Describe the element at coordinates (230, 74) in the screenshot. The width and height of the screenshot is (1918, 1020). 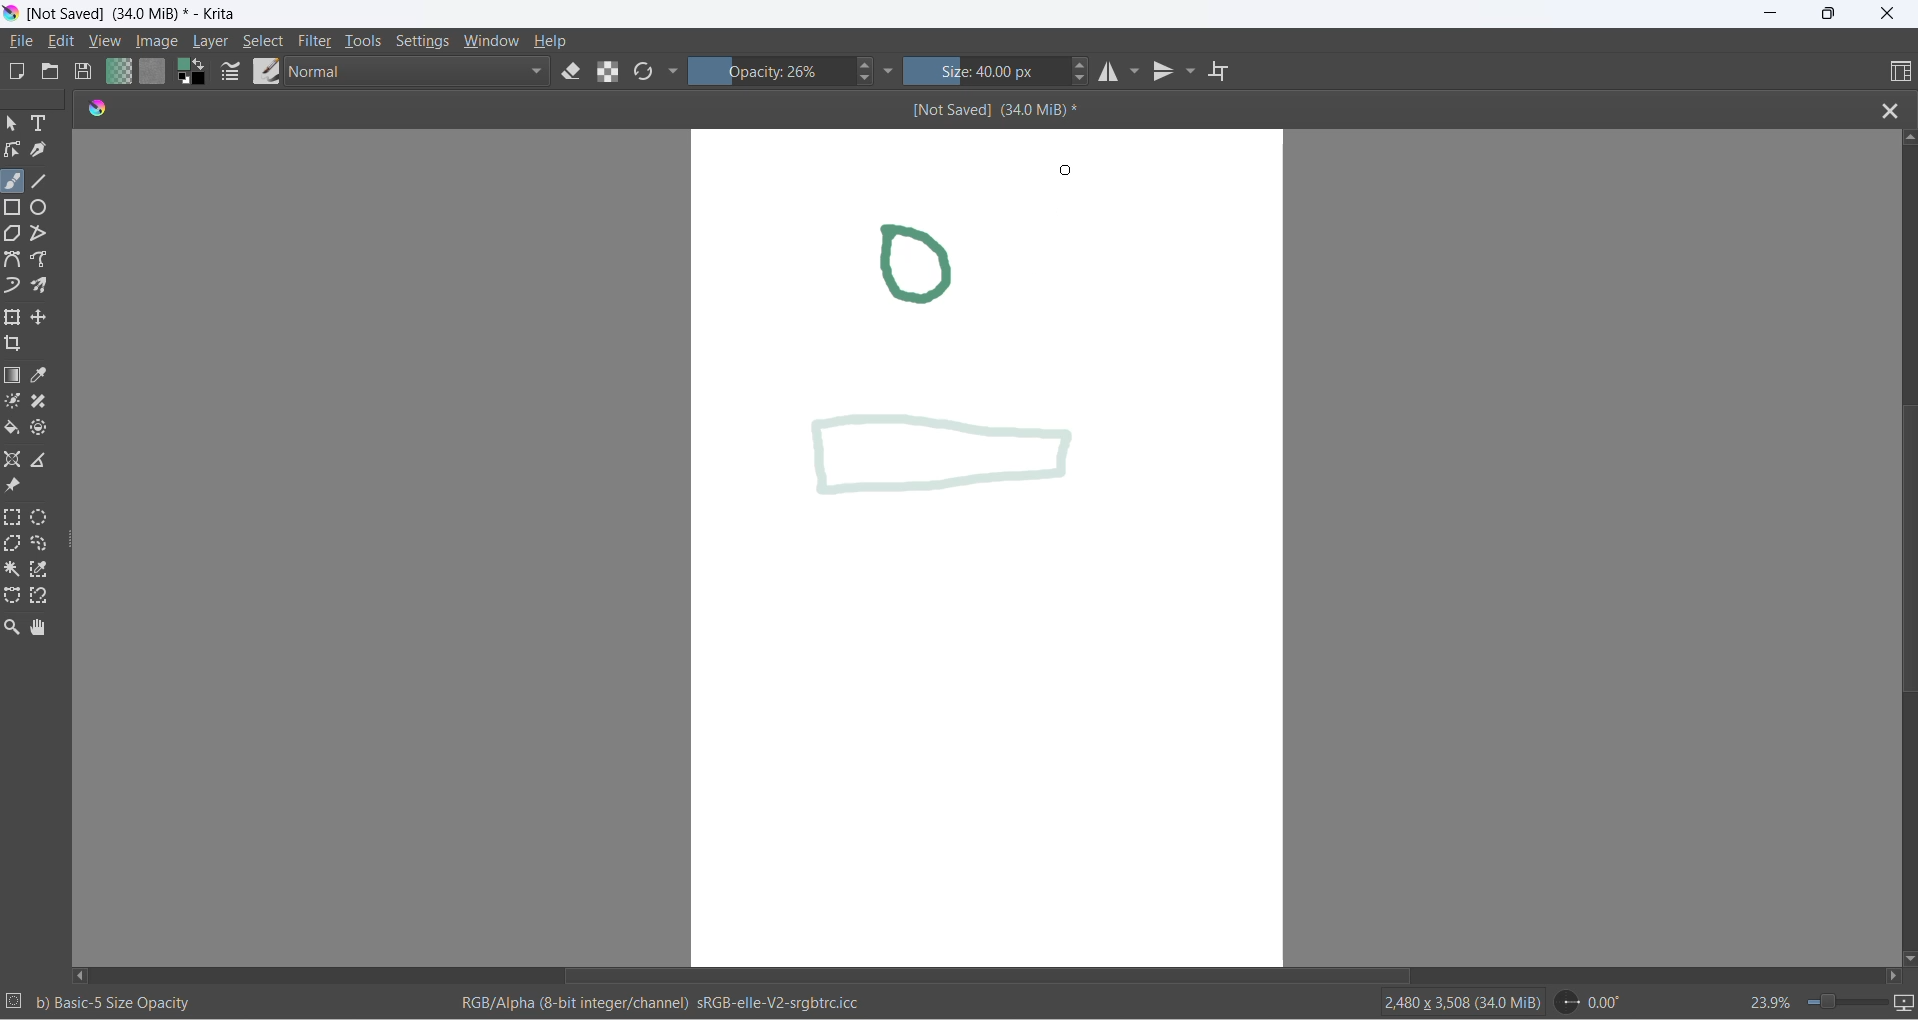
I see `brush settings` at that location.